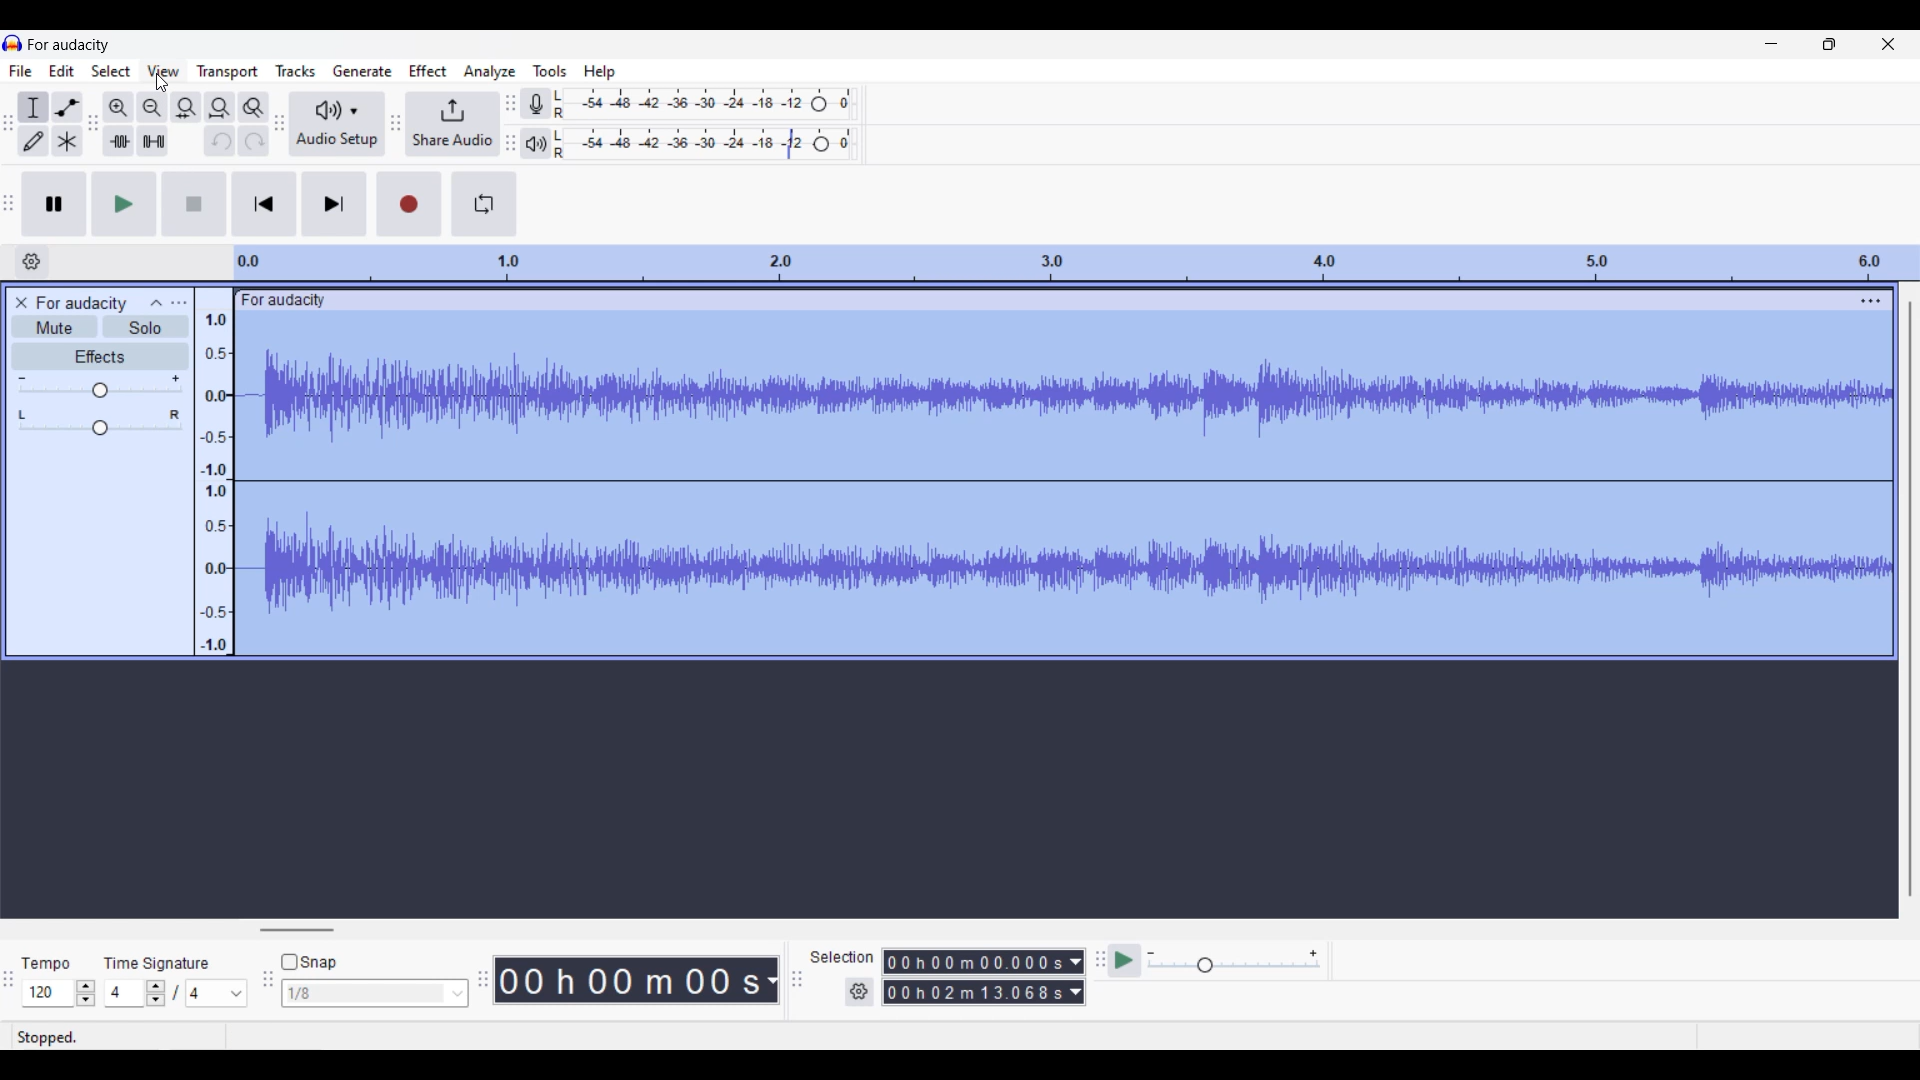  Describe the element at coordinates (254, 140) in the screenshot. I see `Redo` at that location.